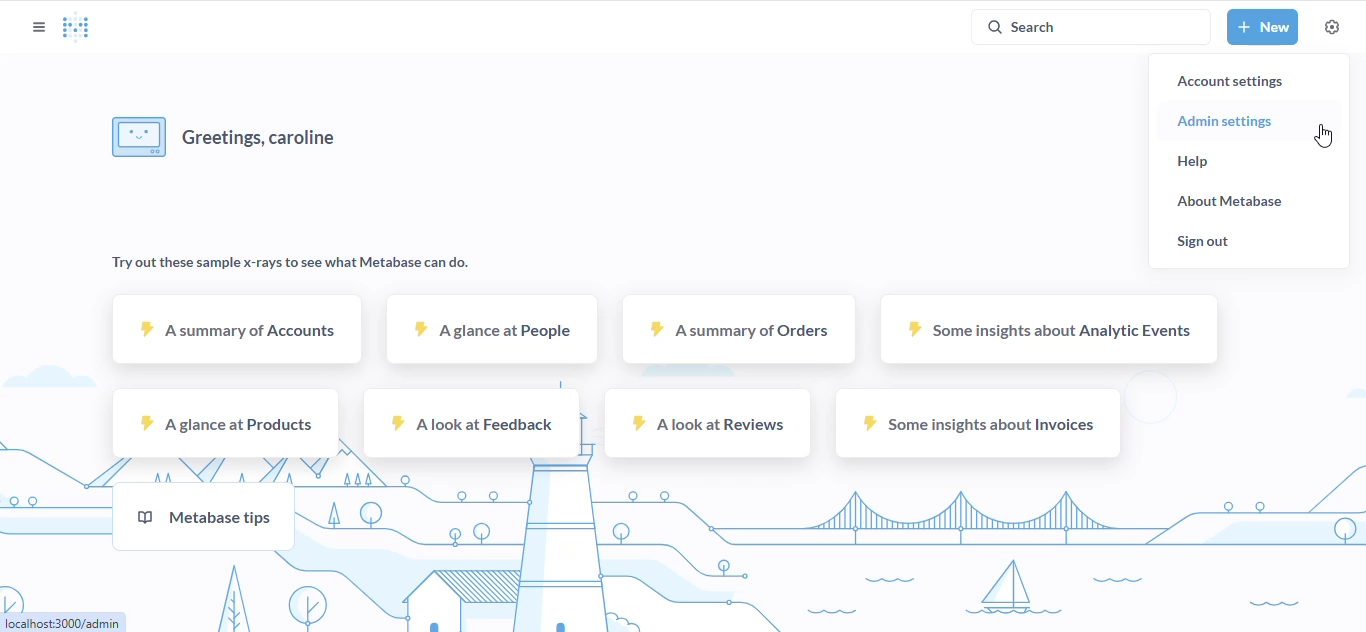 The image size is (1366, 632). What do you see at coordinates (1263, 26) in the screenshot?
I see `new` at bounding box center [1263, 26].